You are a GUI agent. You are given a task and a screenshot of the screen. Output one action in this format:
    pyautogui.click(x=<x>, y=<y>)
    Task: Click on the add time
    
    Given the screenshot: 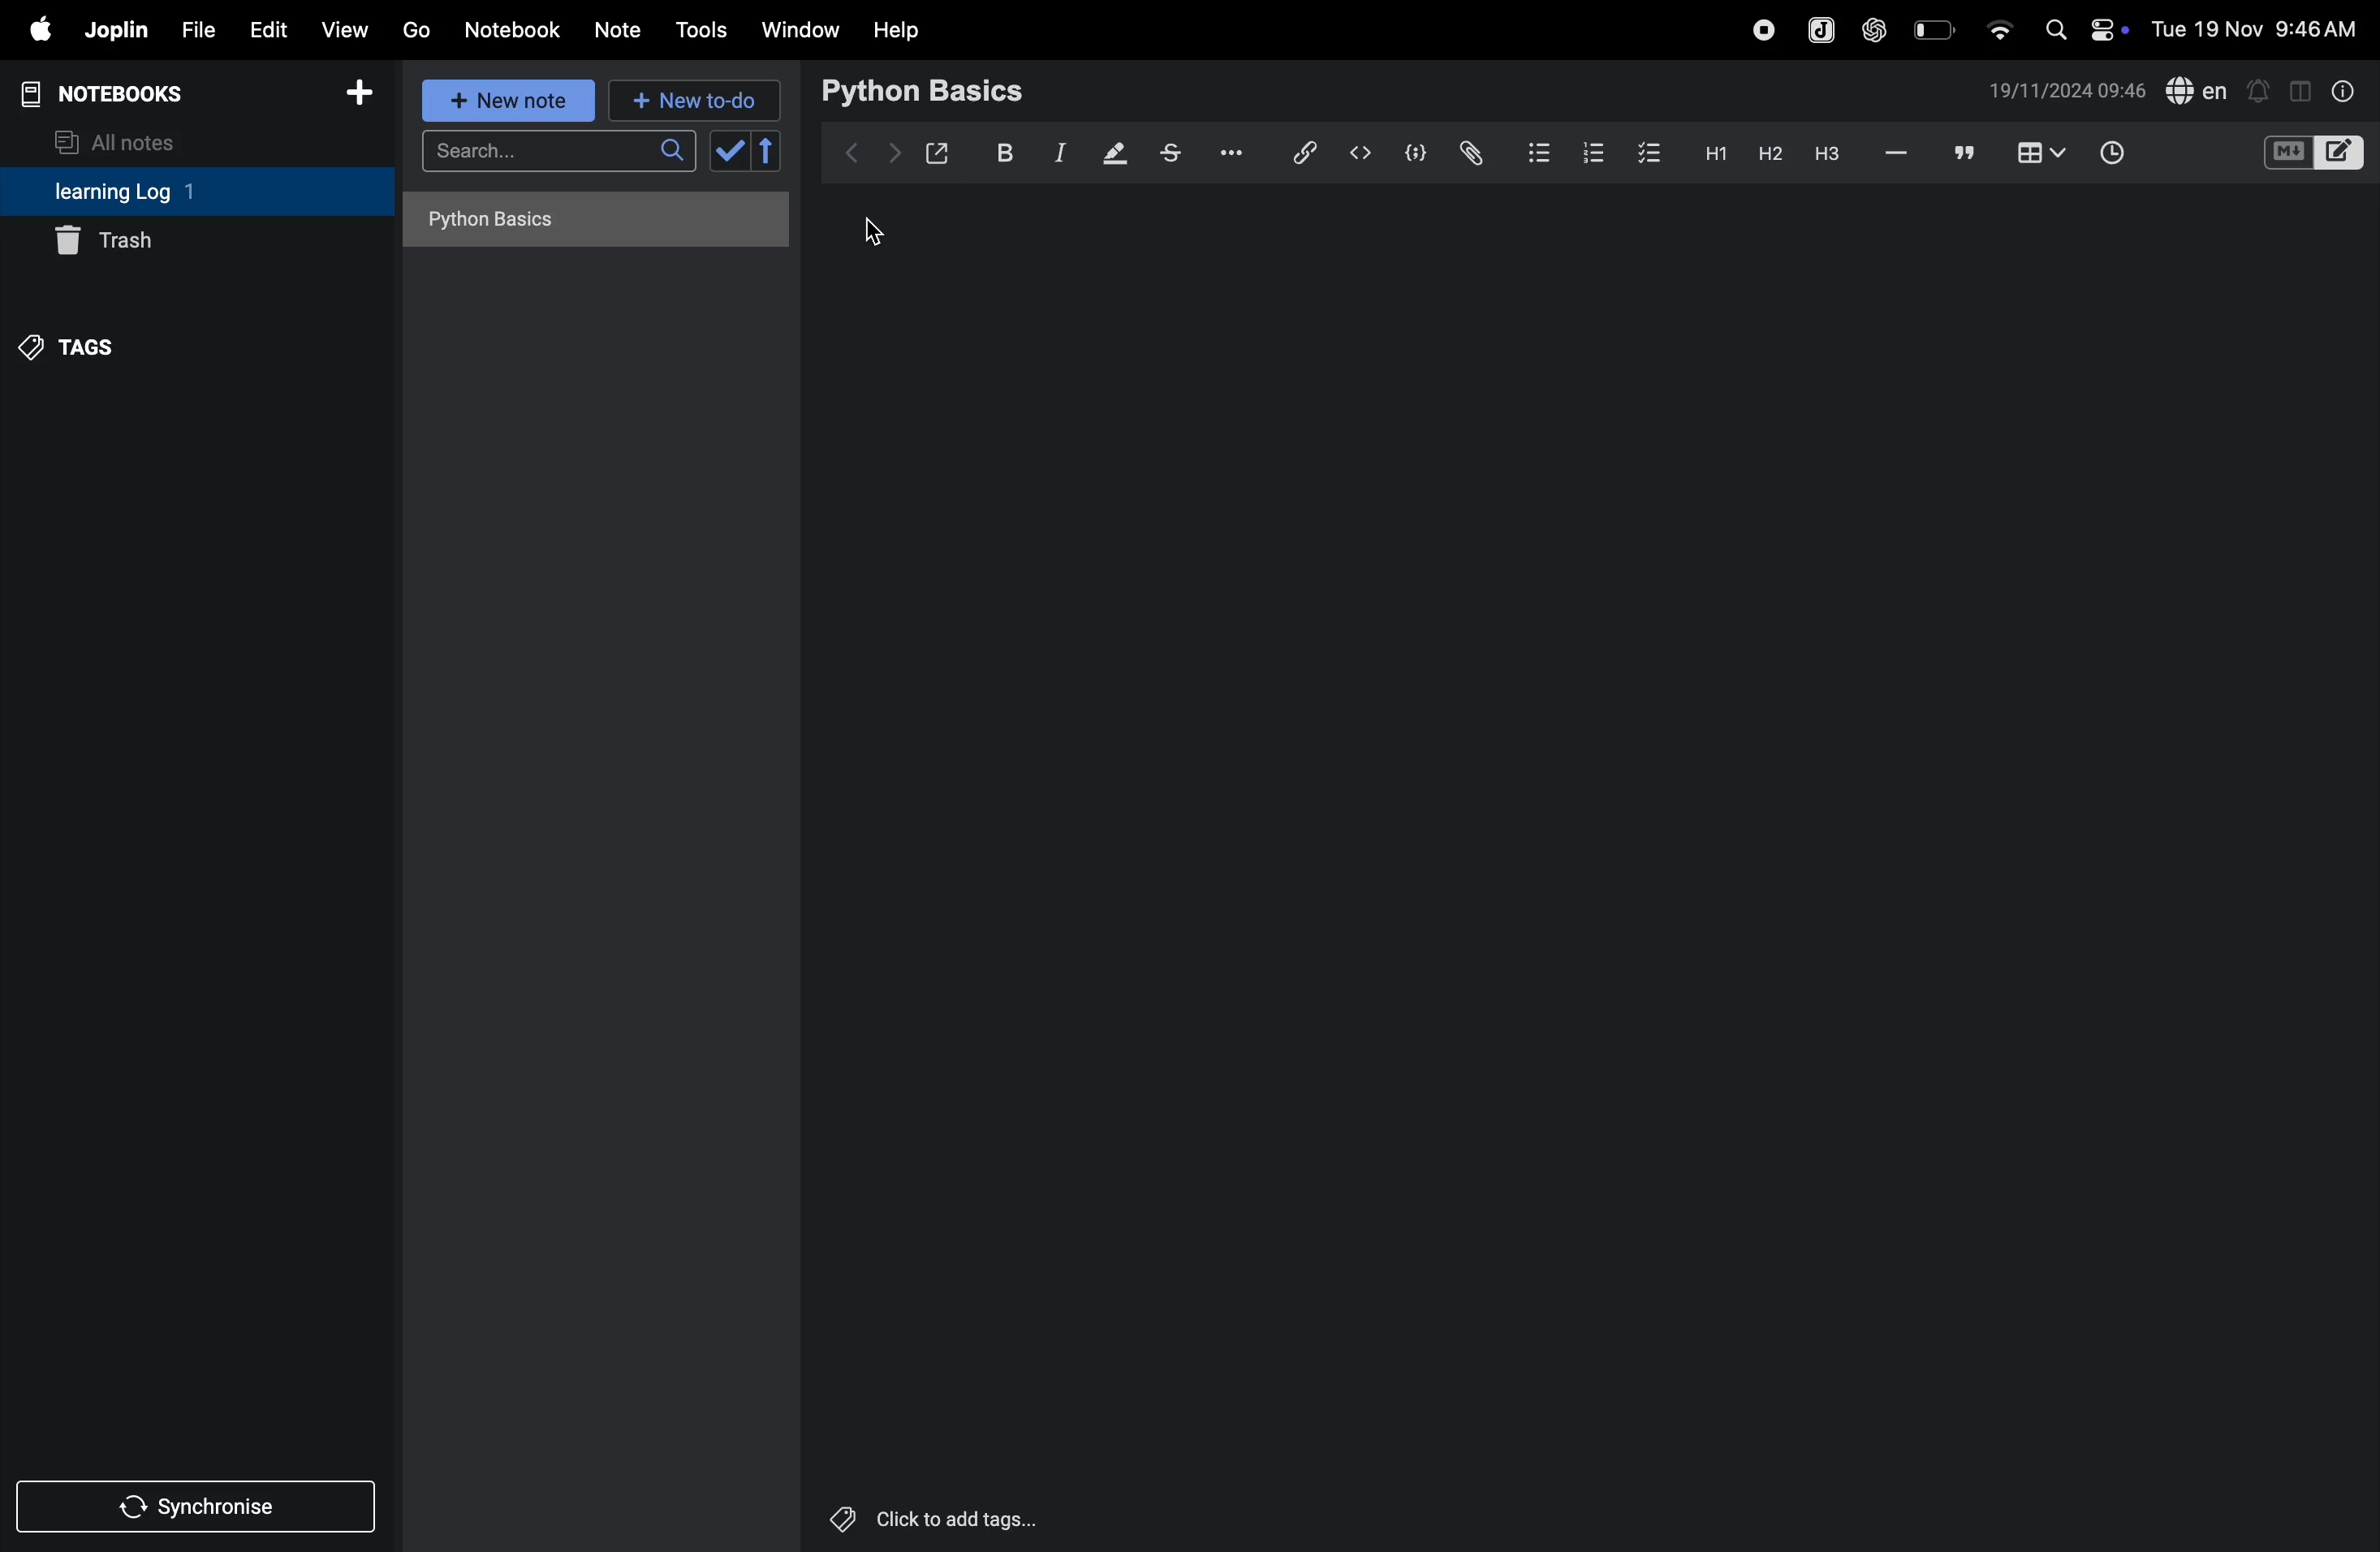 What is the action you would take?
    pyautogui.click(x=2135, y=155)
    